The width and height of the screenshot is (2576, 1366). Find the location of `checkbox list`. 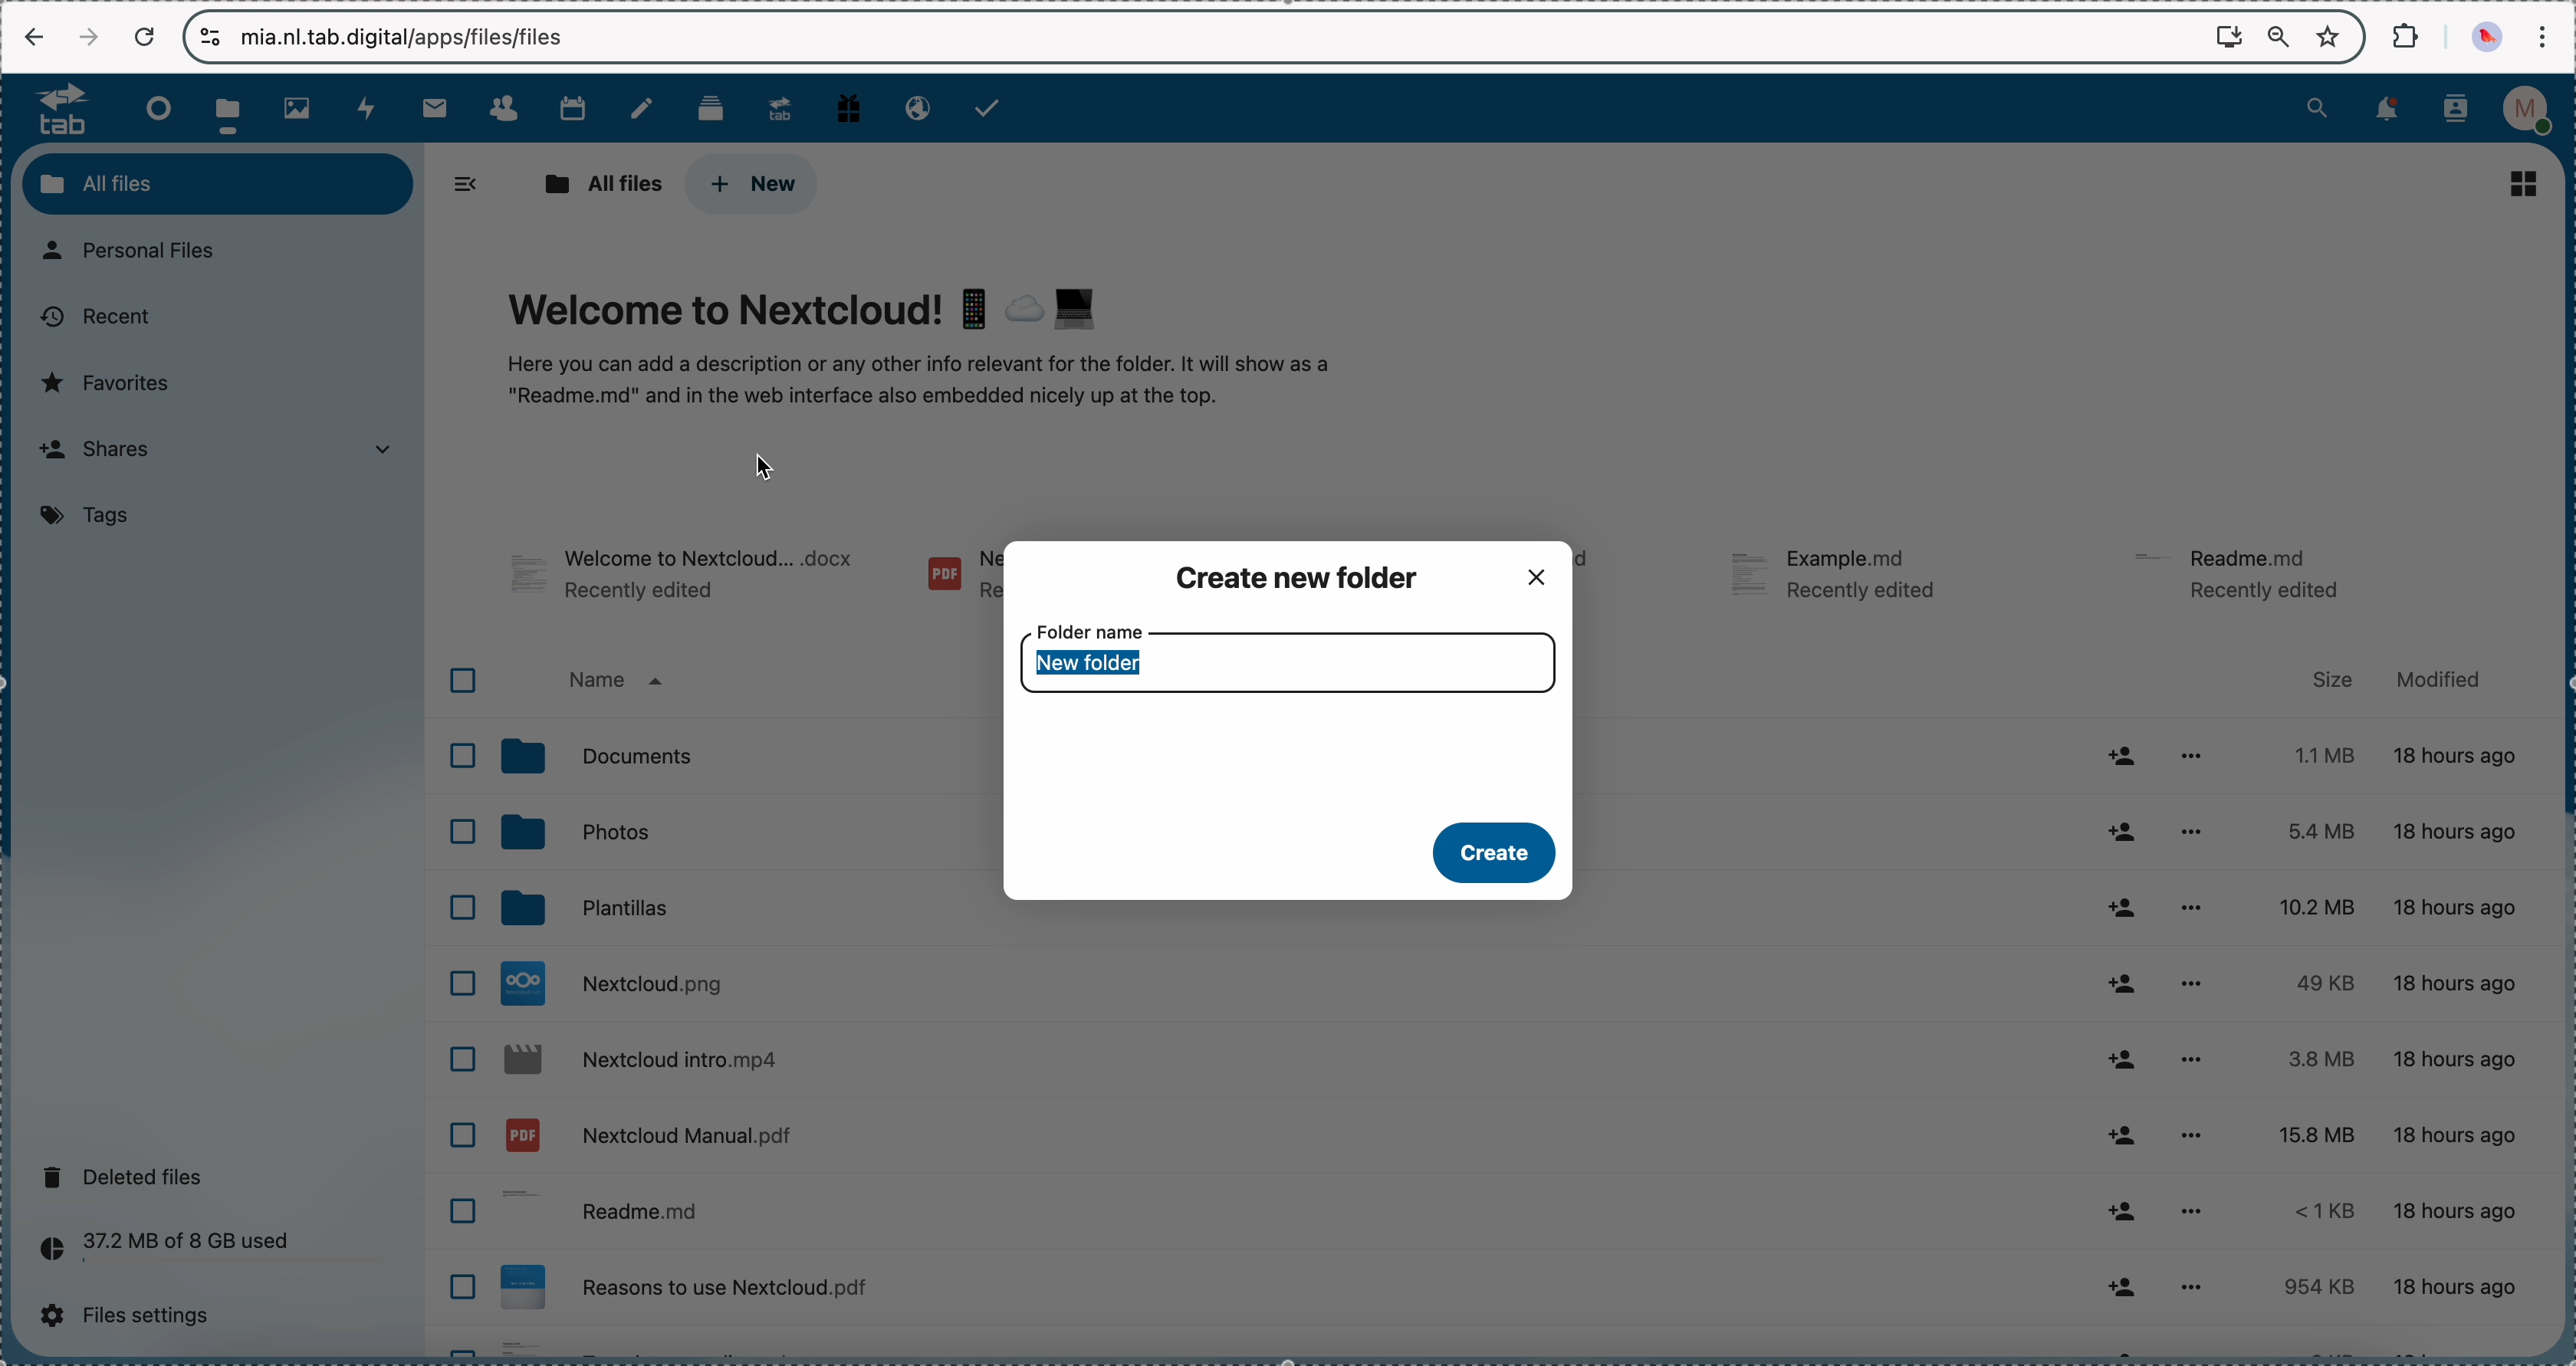

checkbox list is located at coordinates (454, 1000).